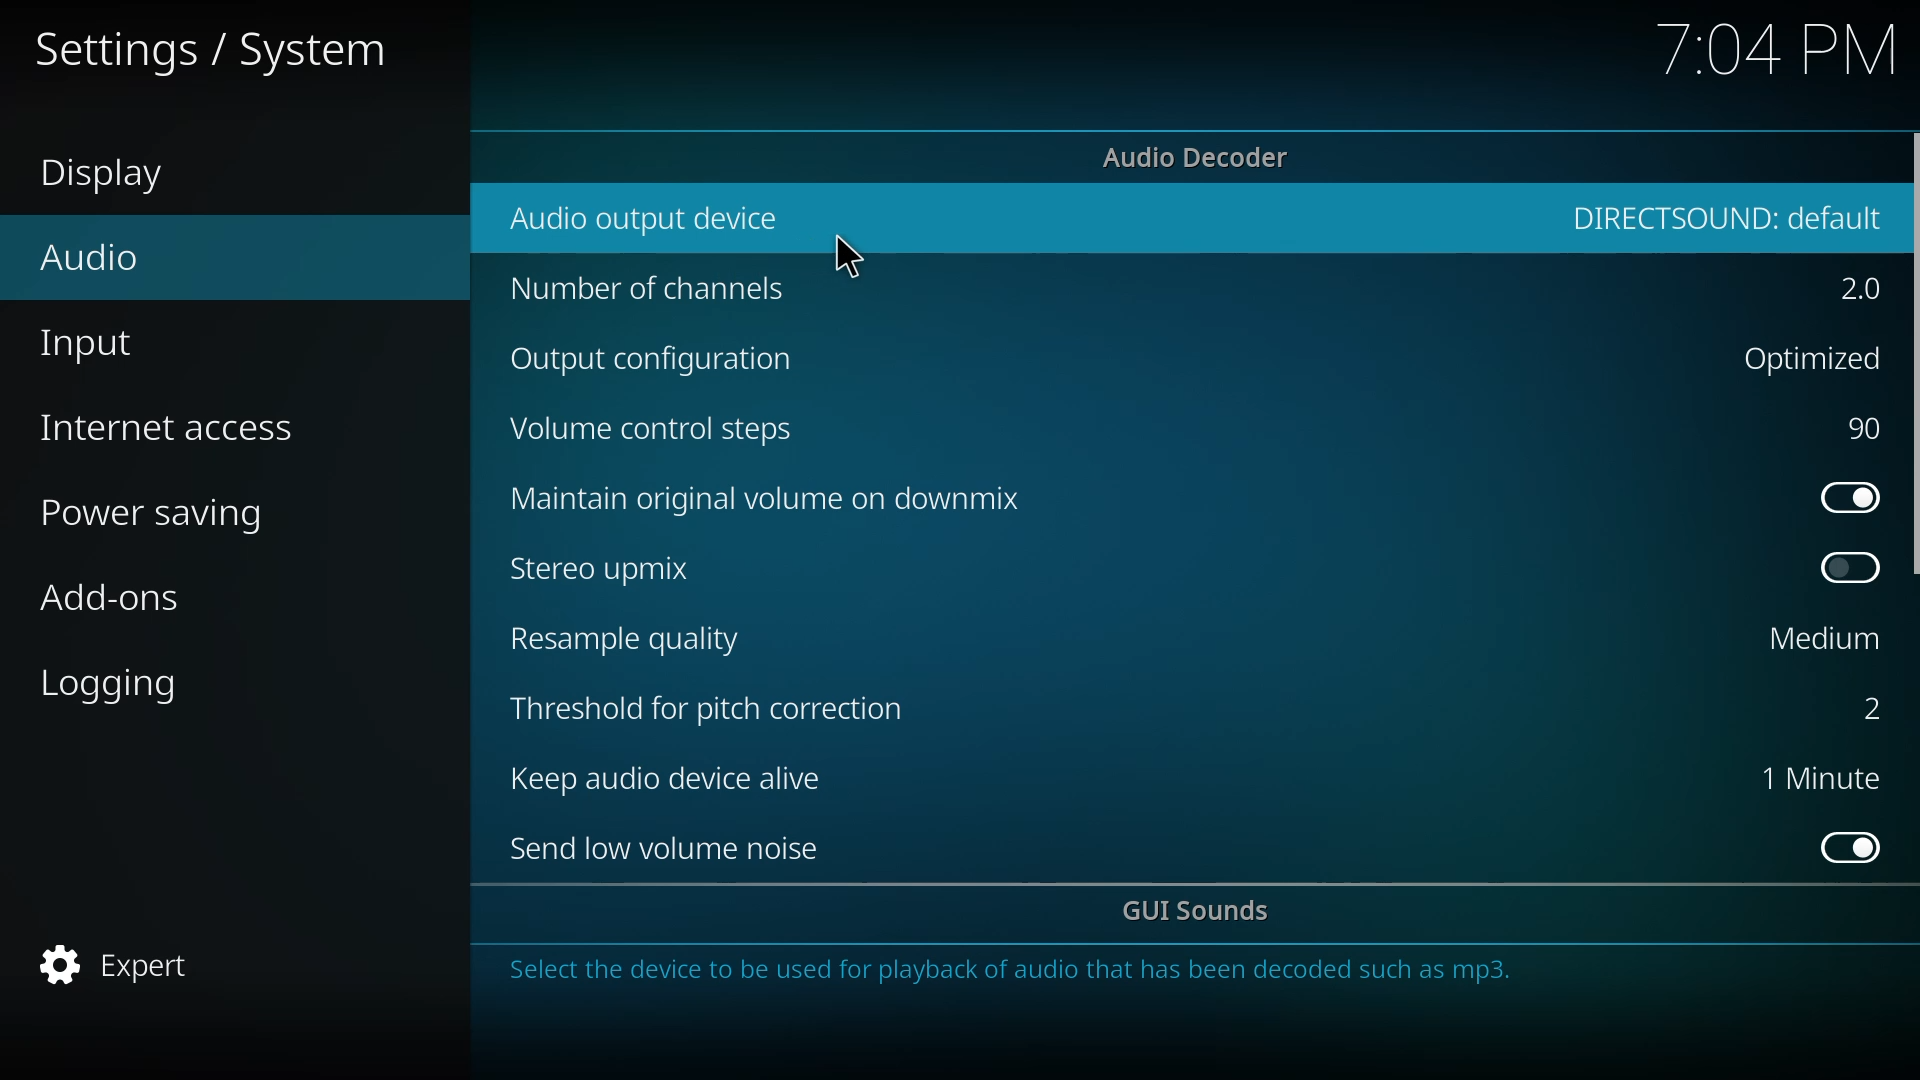 The height and width of the screenshot is (1080, 1920). What do you see at coordinates (1729, 216) in the screenshot?
I see `default` at bounding box center [1729, 216].